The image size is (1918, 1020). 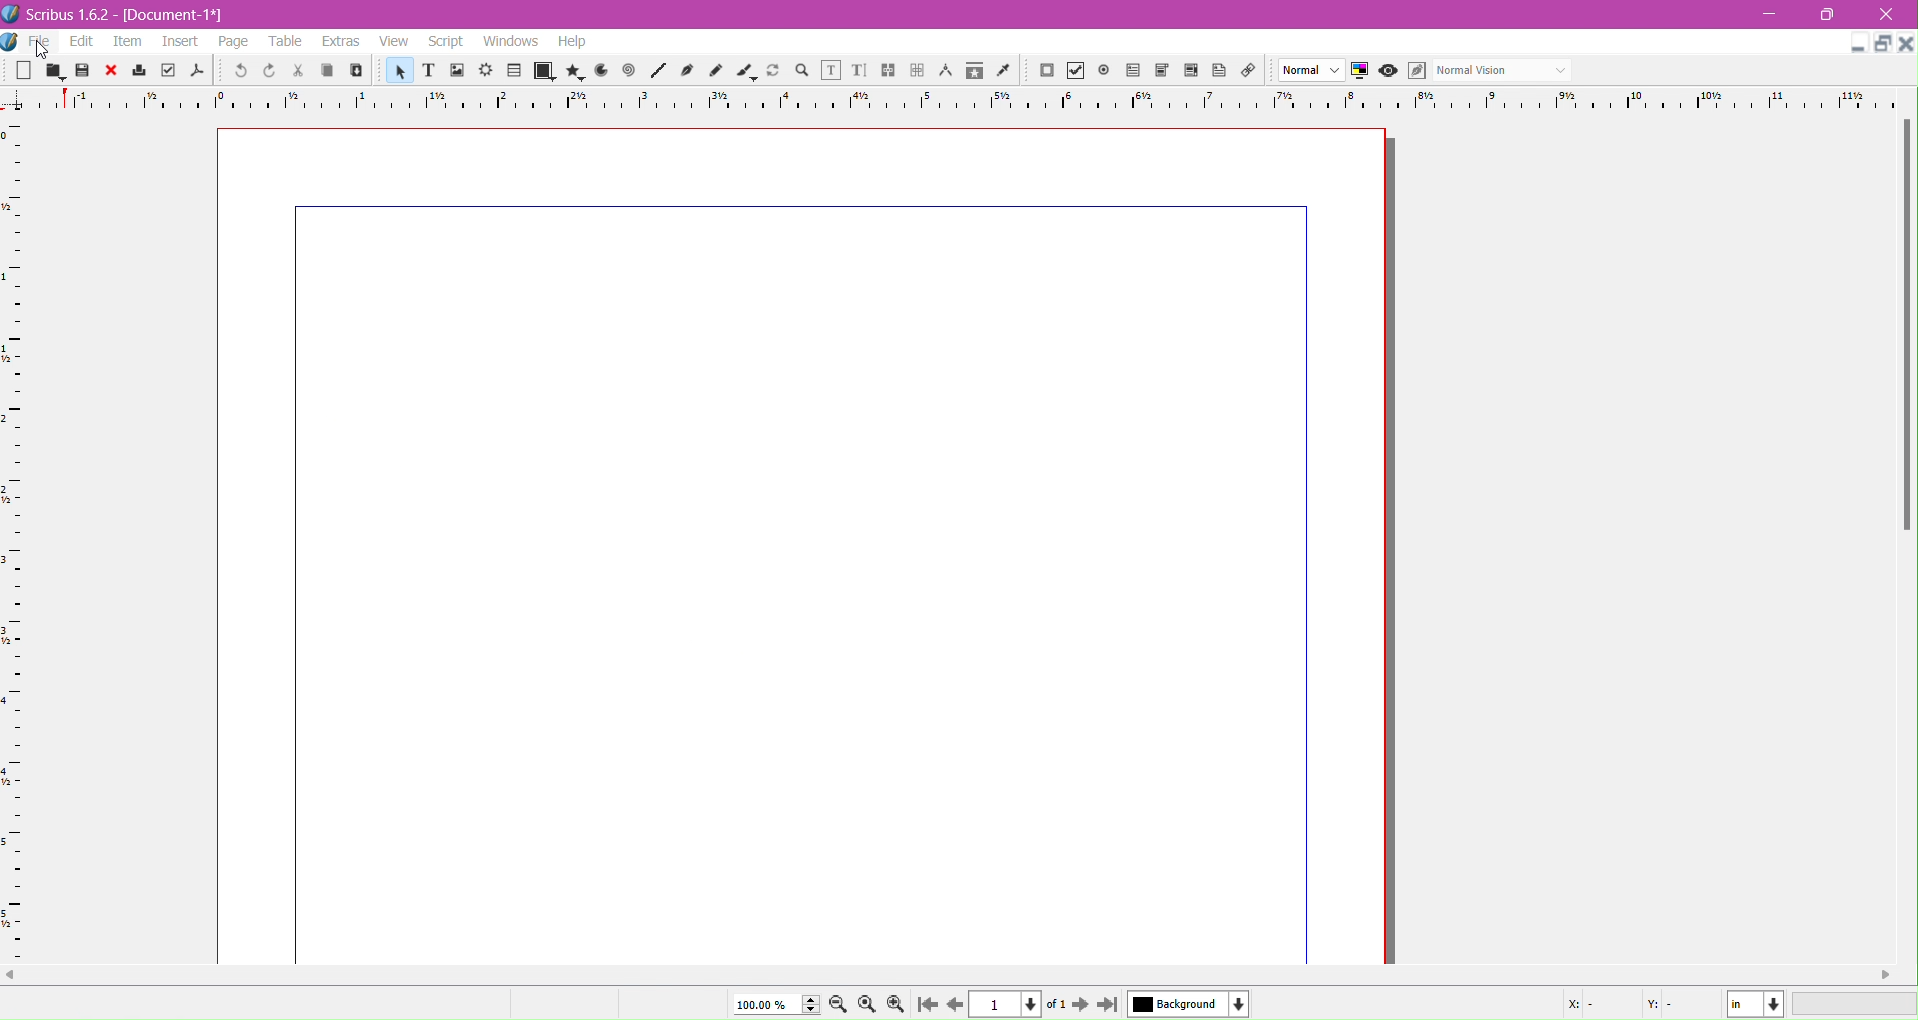 I want to click on preview mode, so click(x=1386, y=71).